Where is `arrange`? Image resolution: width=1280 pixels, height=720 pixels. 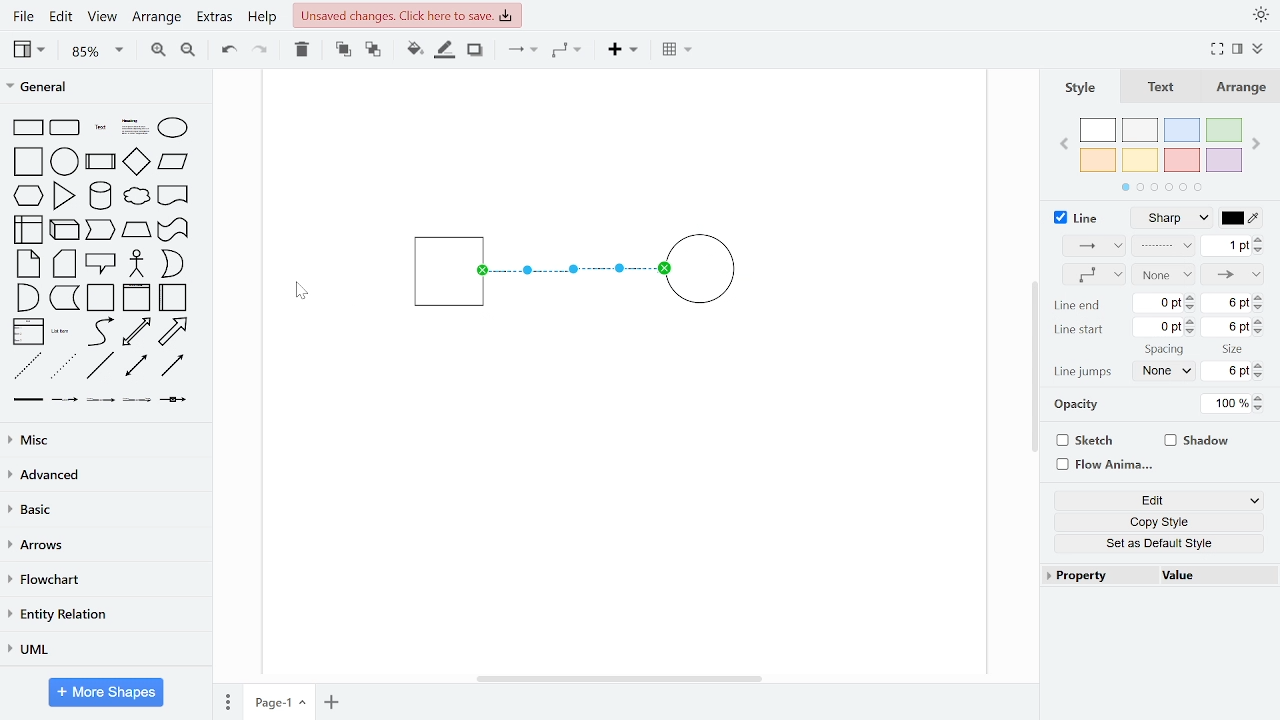 arrange is located at coordinates (1242, 88).